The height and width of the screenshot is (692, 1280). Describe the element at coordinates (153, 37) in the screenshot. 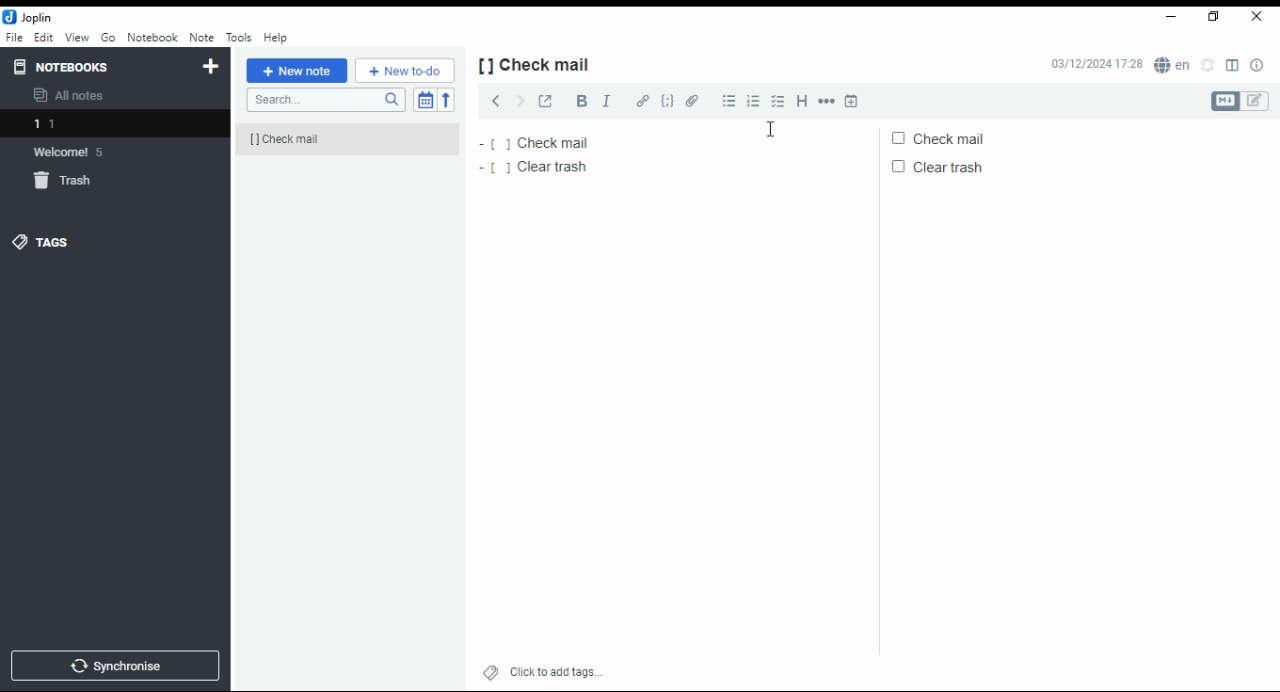

I see `notebook` at that location.